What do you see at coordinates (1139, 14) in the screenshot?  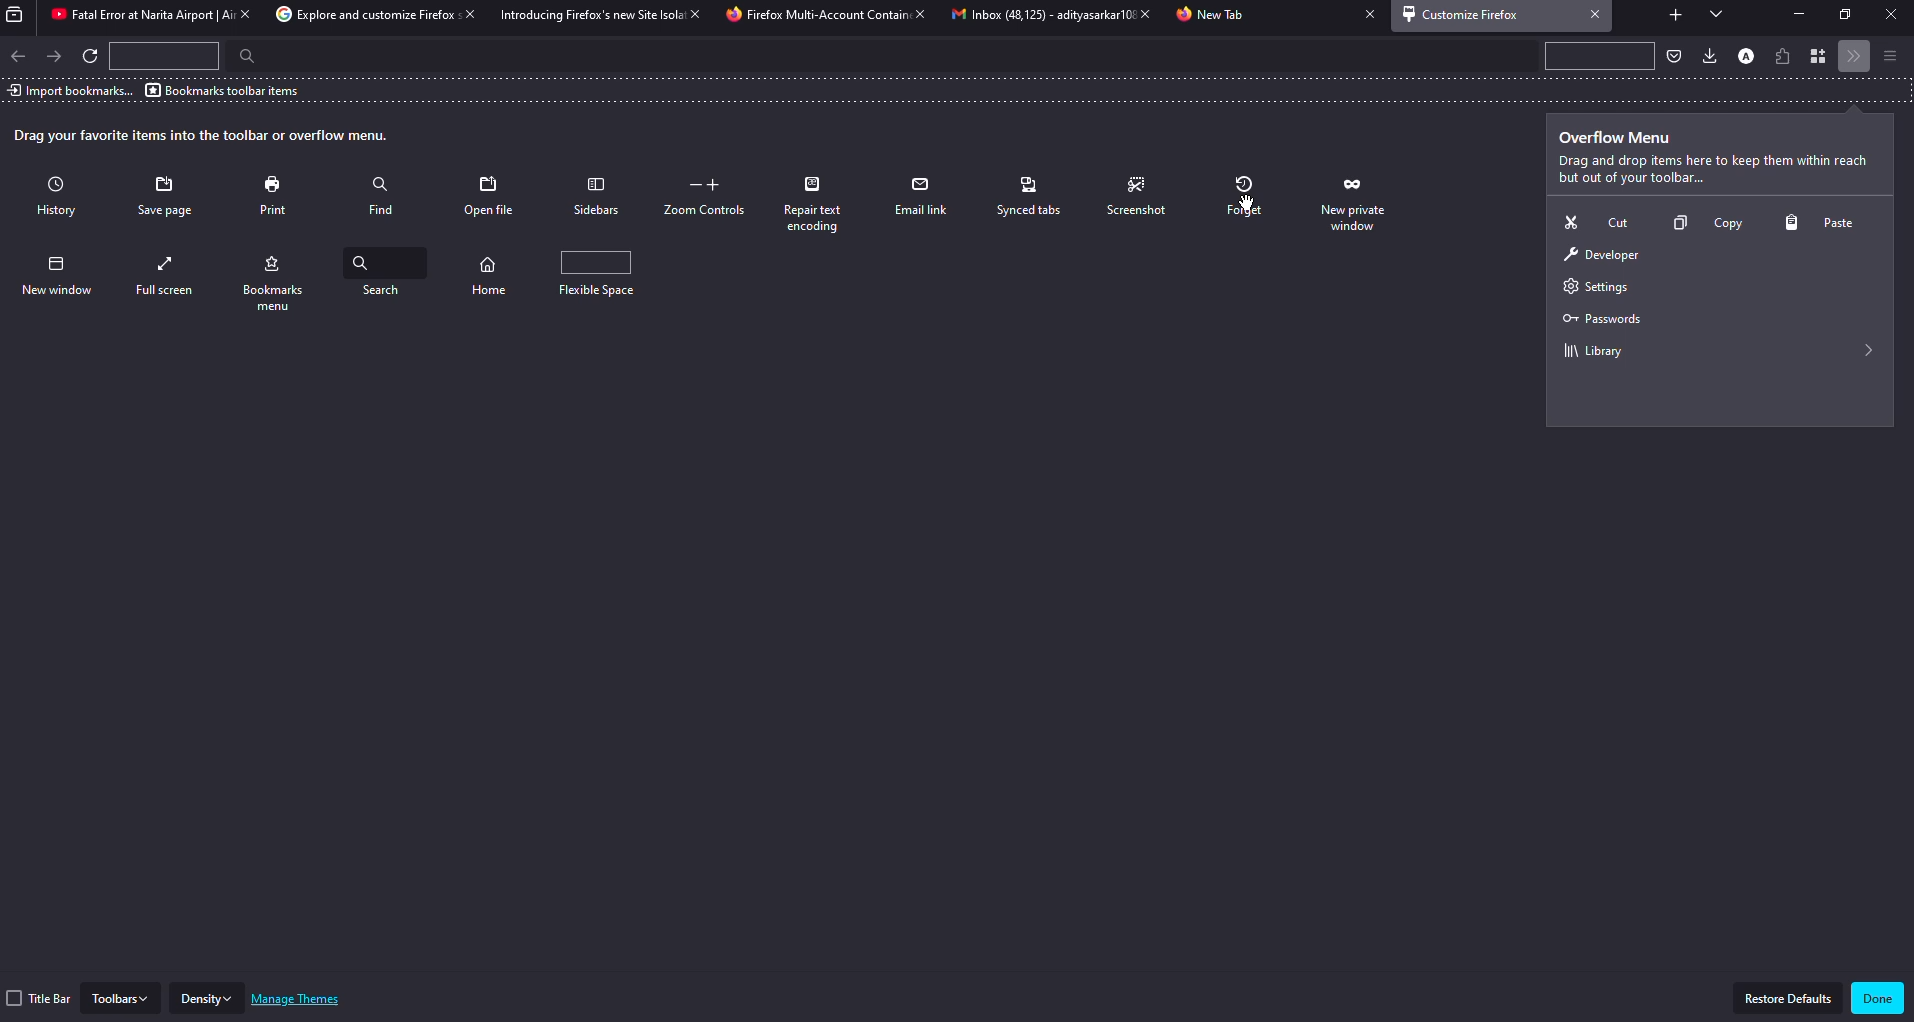 I see `close` at bounding box center [1139, 14].